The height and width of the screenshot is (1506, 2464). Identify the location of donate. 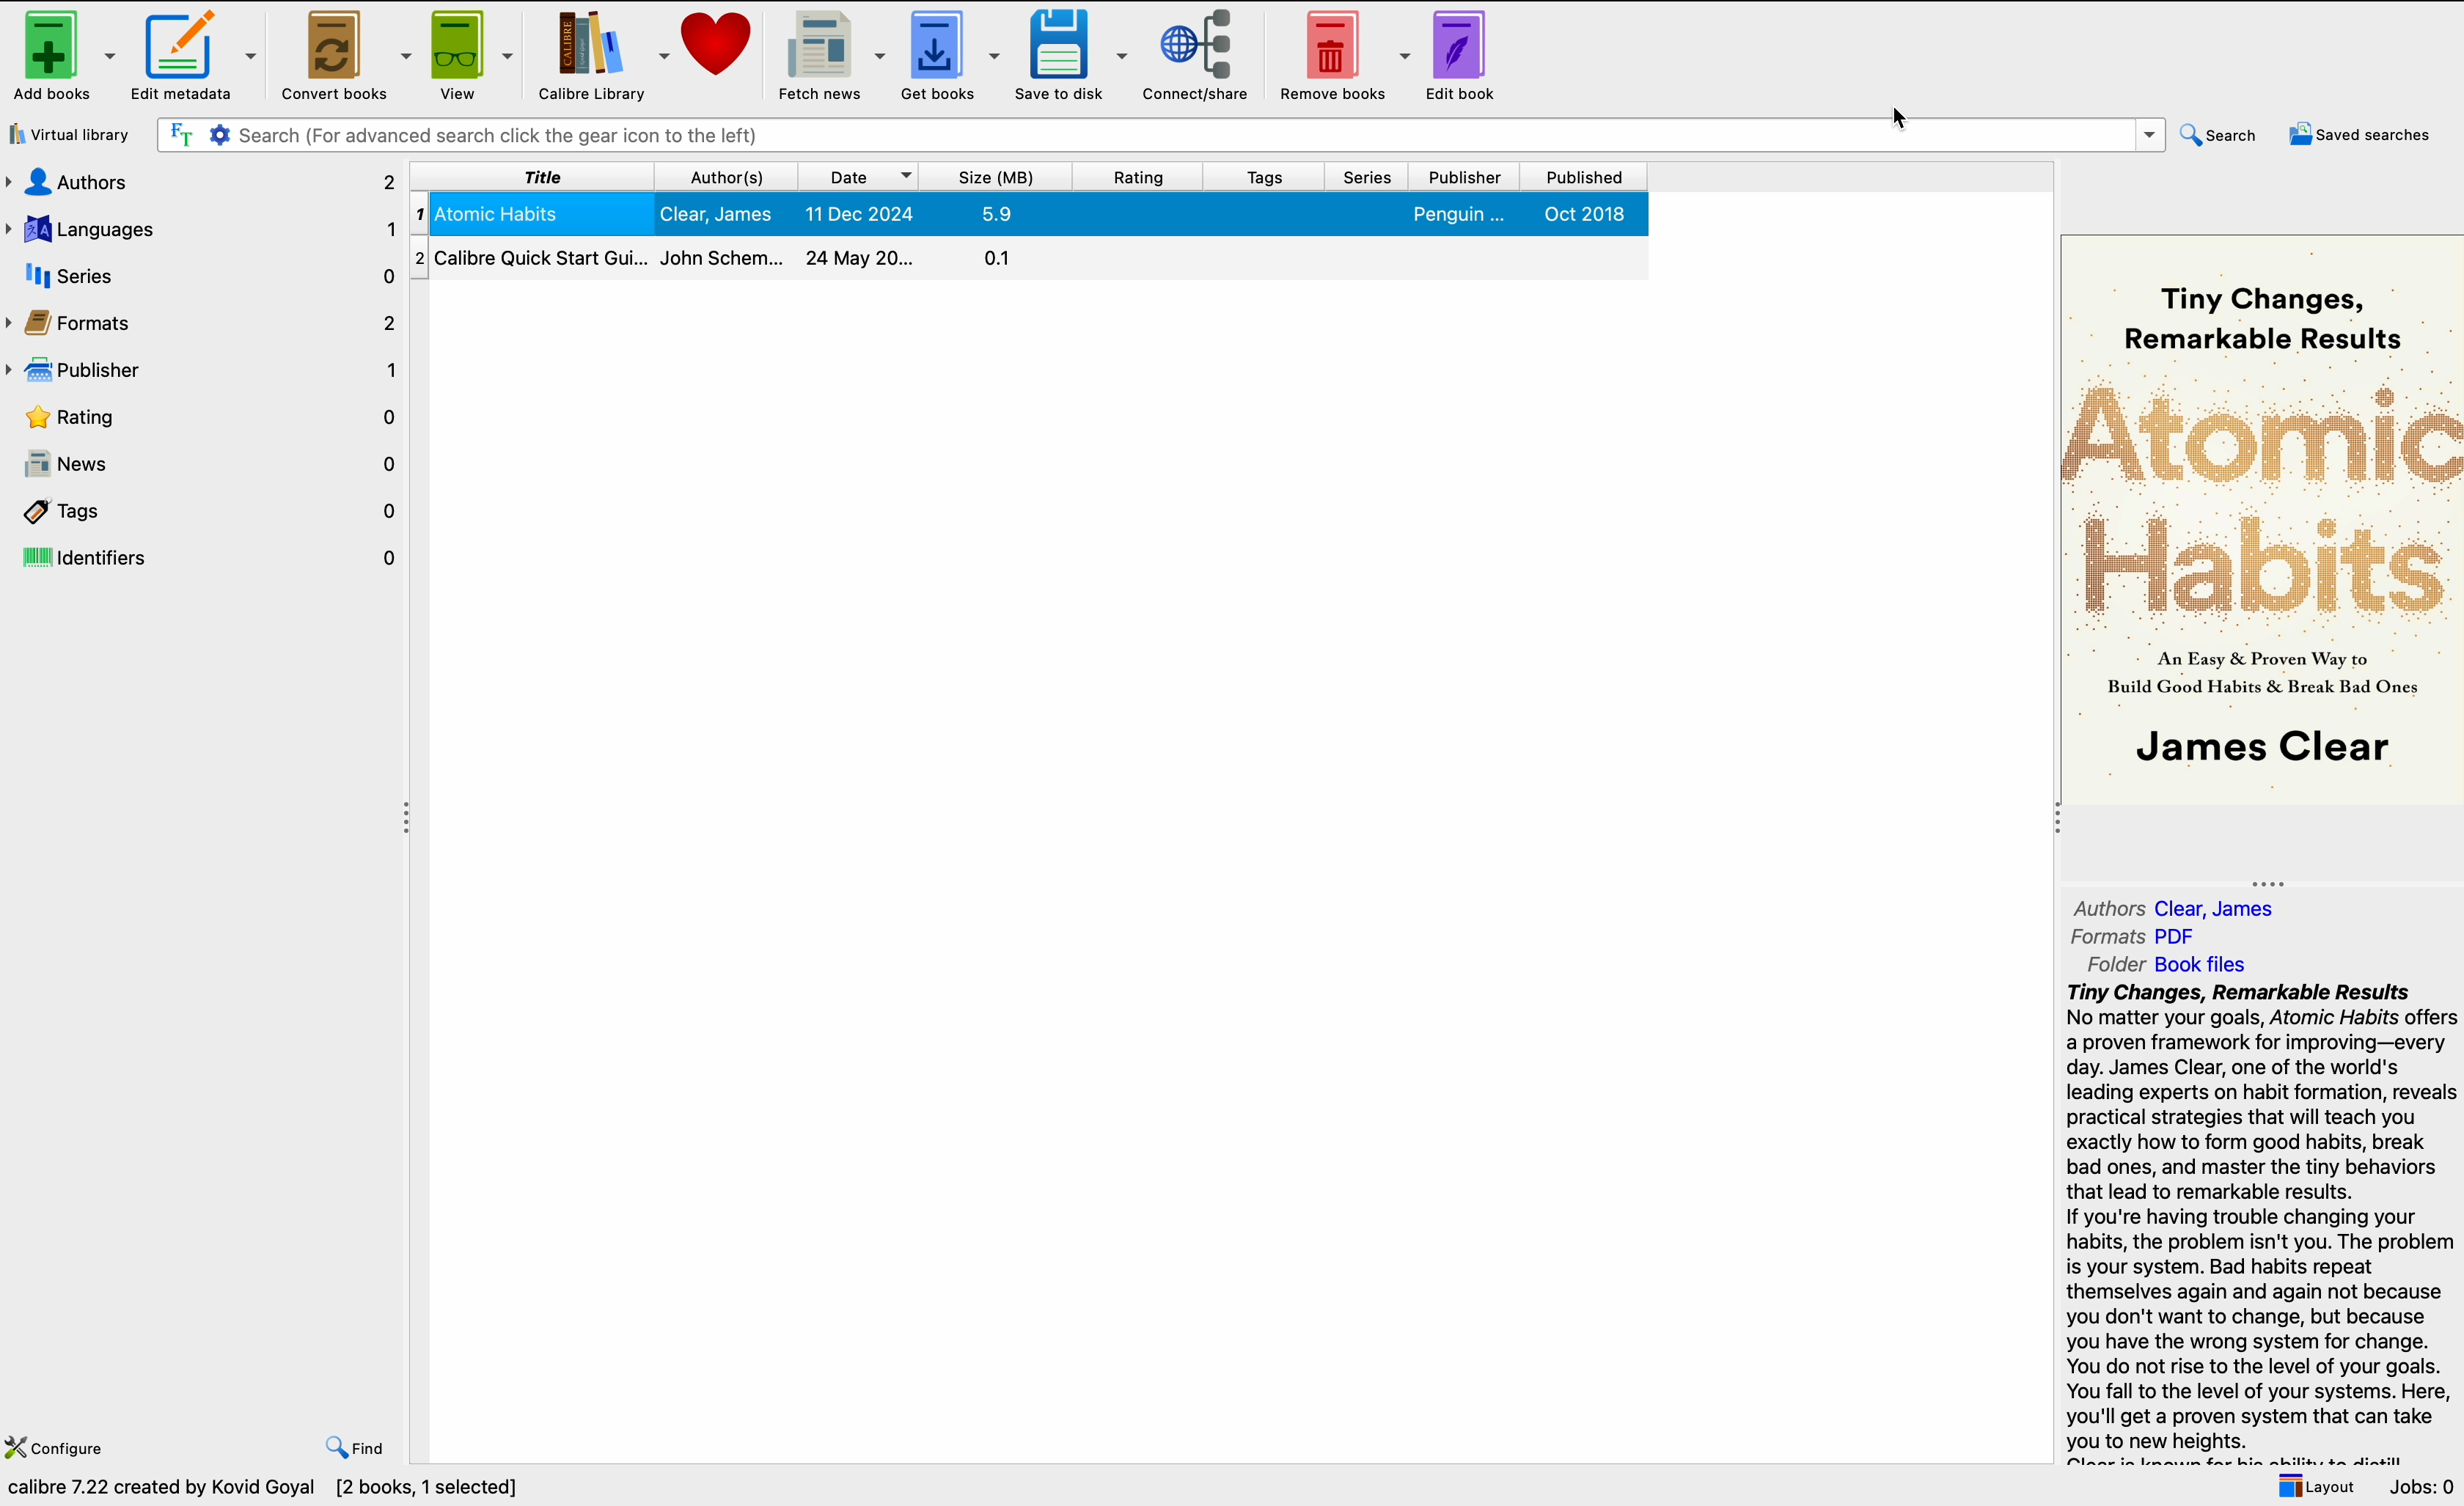
(719, 48).